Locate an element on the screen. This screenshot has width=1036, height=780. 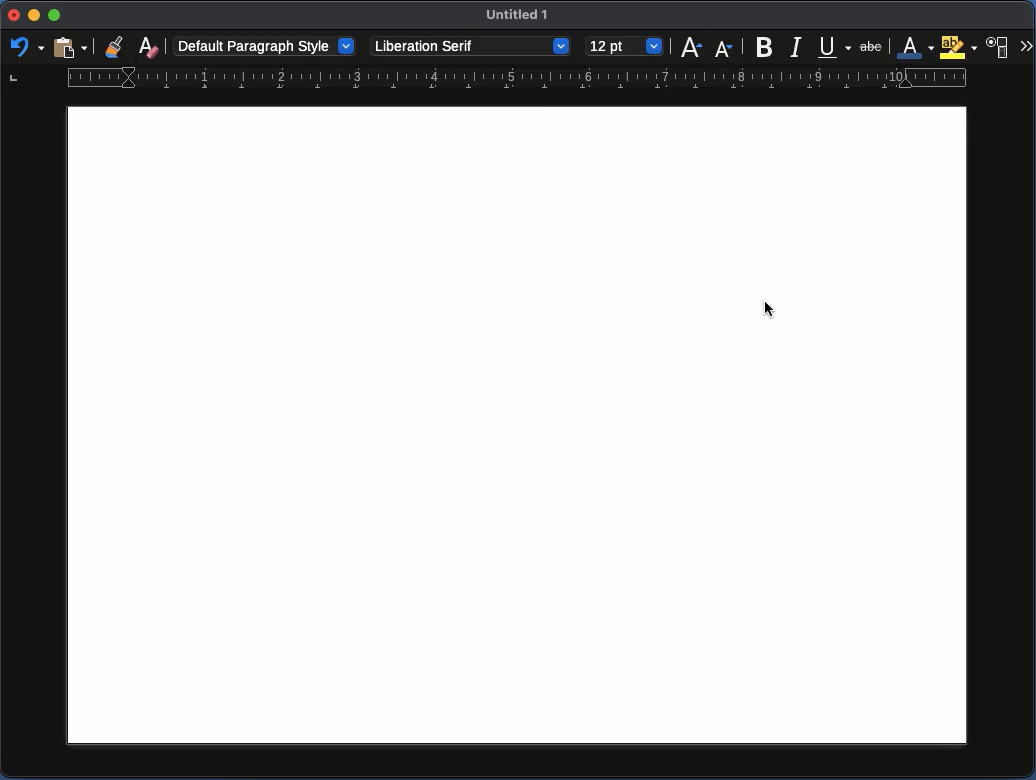
Italics is located at coordinates (797, 46).